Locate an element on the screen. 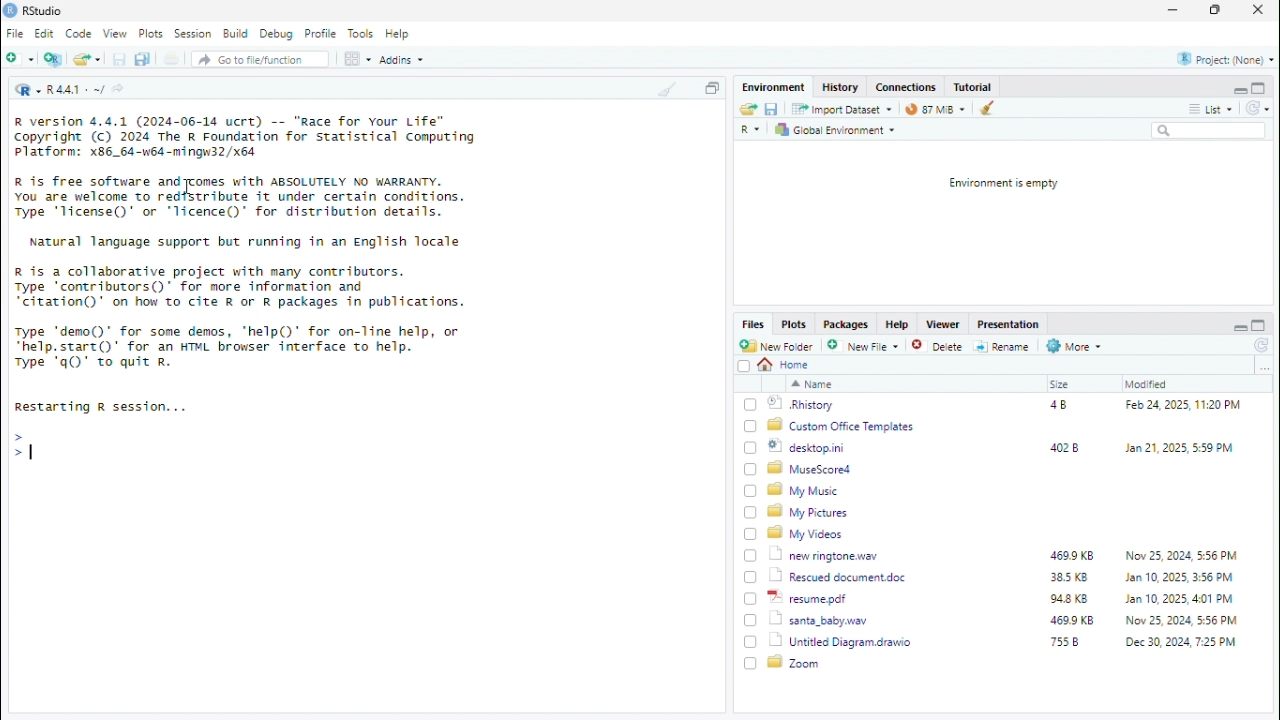 The width and height of the screenshot is (1280, 720). Checkbox is located at coordinates (751, 642).